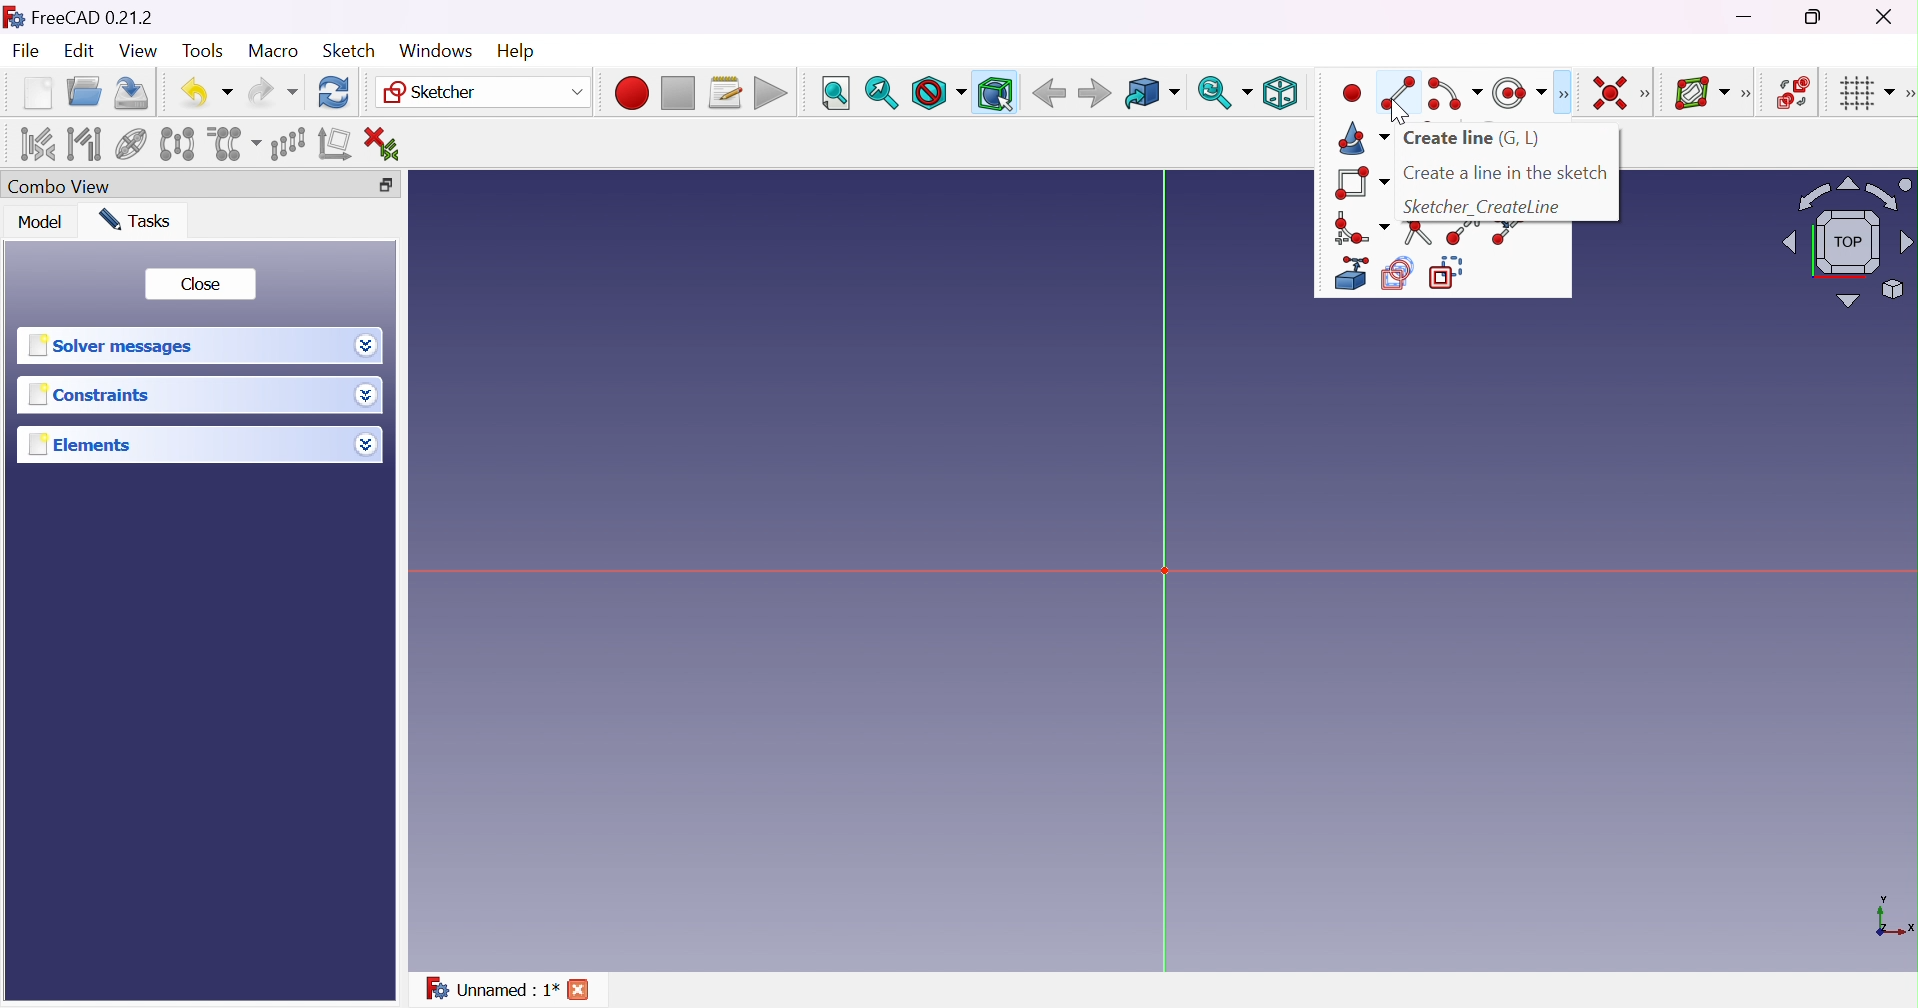  I want to click on Constrain coincident, so click(1607, 92).